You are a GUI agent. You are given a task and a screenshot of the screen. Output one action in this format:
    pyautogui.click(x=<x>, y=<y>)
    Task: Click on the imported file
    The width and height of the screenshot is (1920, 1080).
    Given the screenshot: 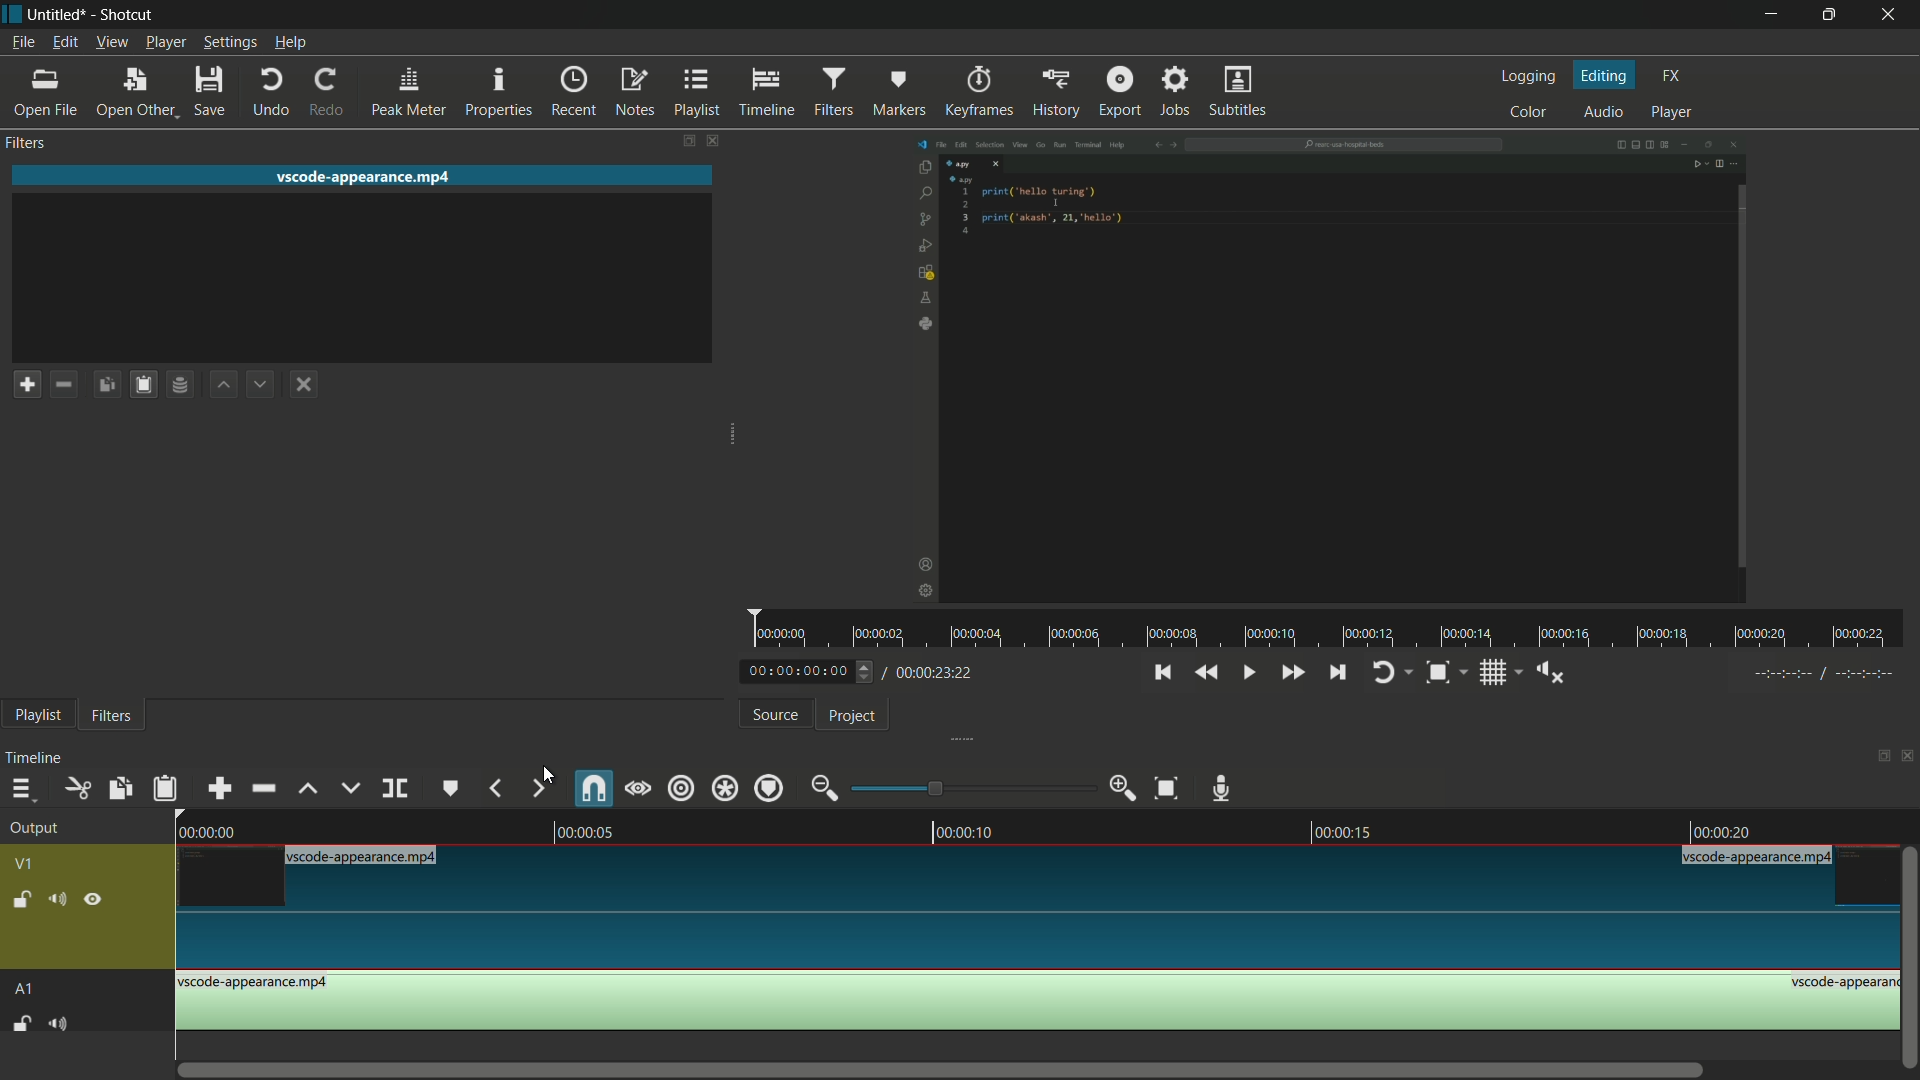 What is the action you would take?
    pyautogui.click(x=1328, y=370)
    